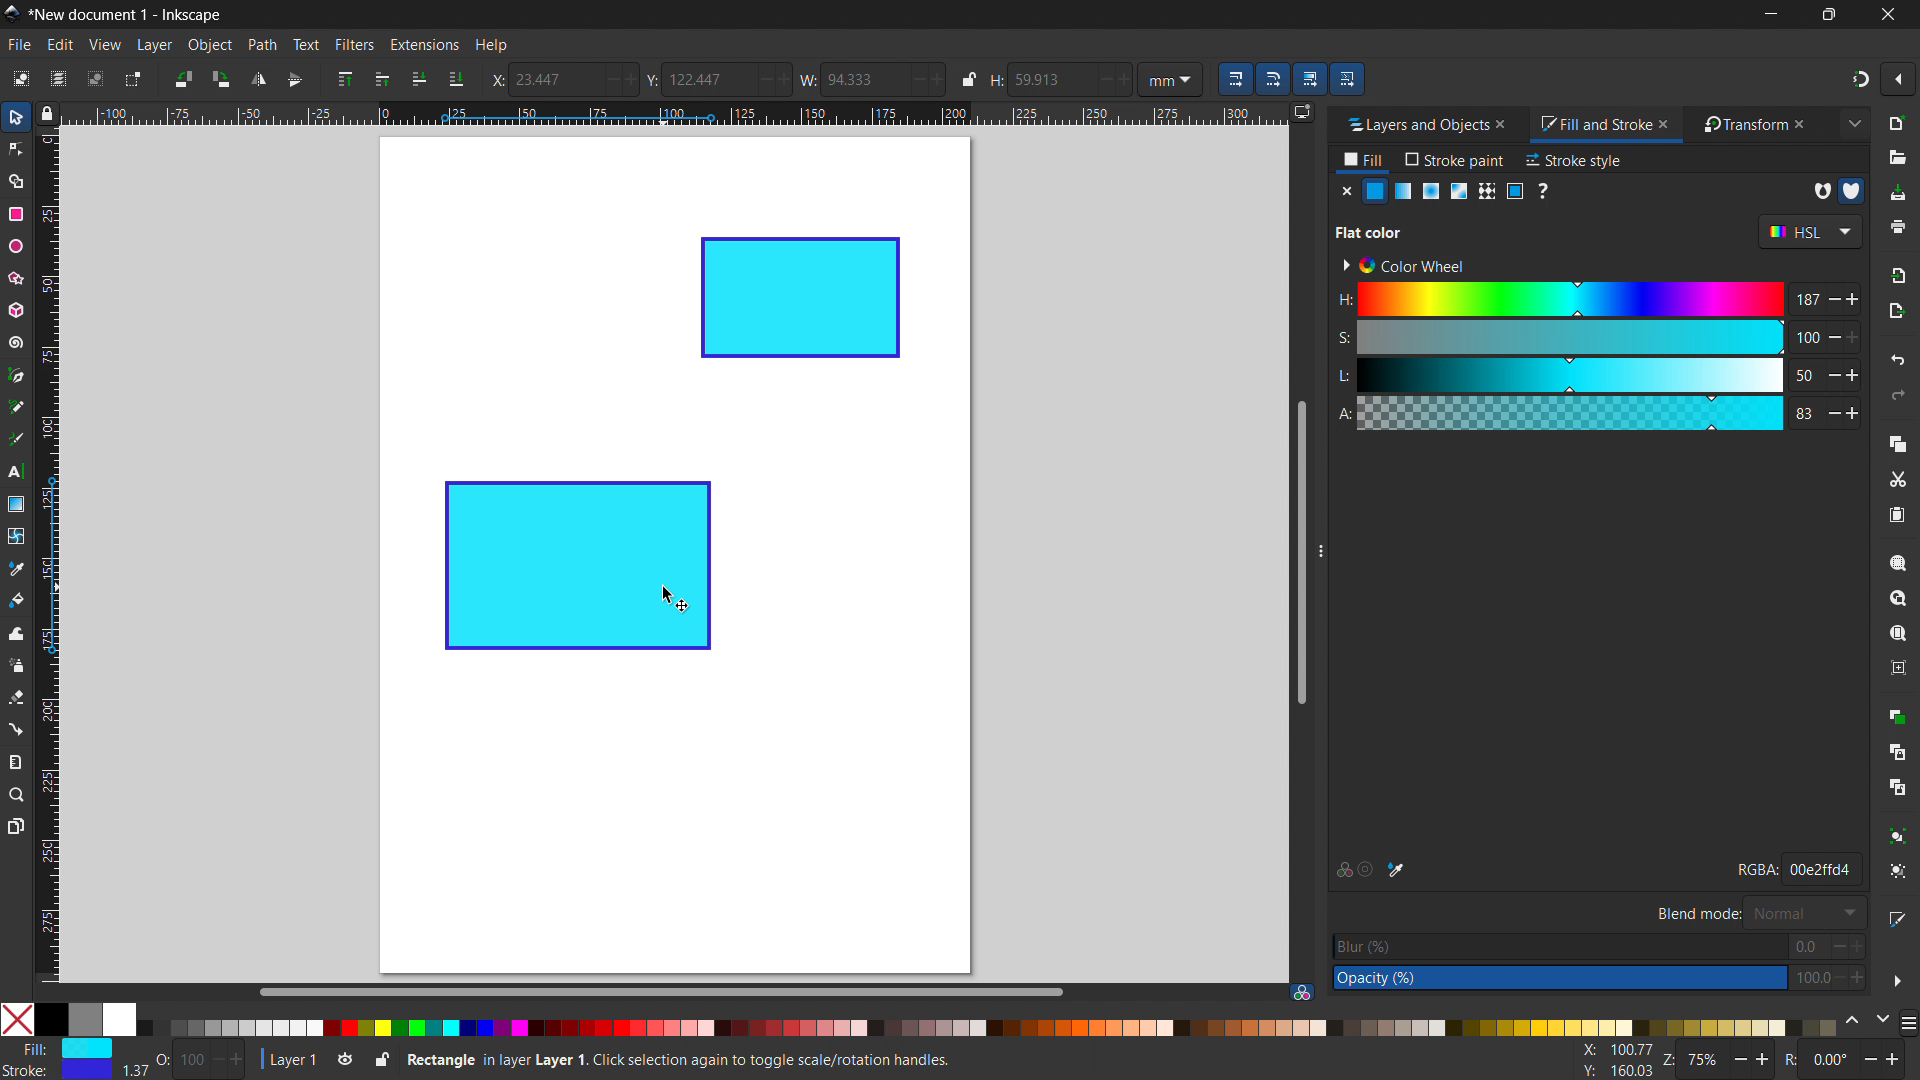 The width and height of the screenshot is (1920, 1080). What do you see at coordinates (1719, 1062) in the screenshot?
I see `Z: 75%` at bounding box center [1719, 1062].